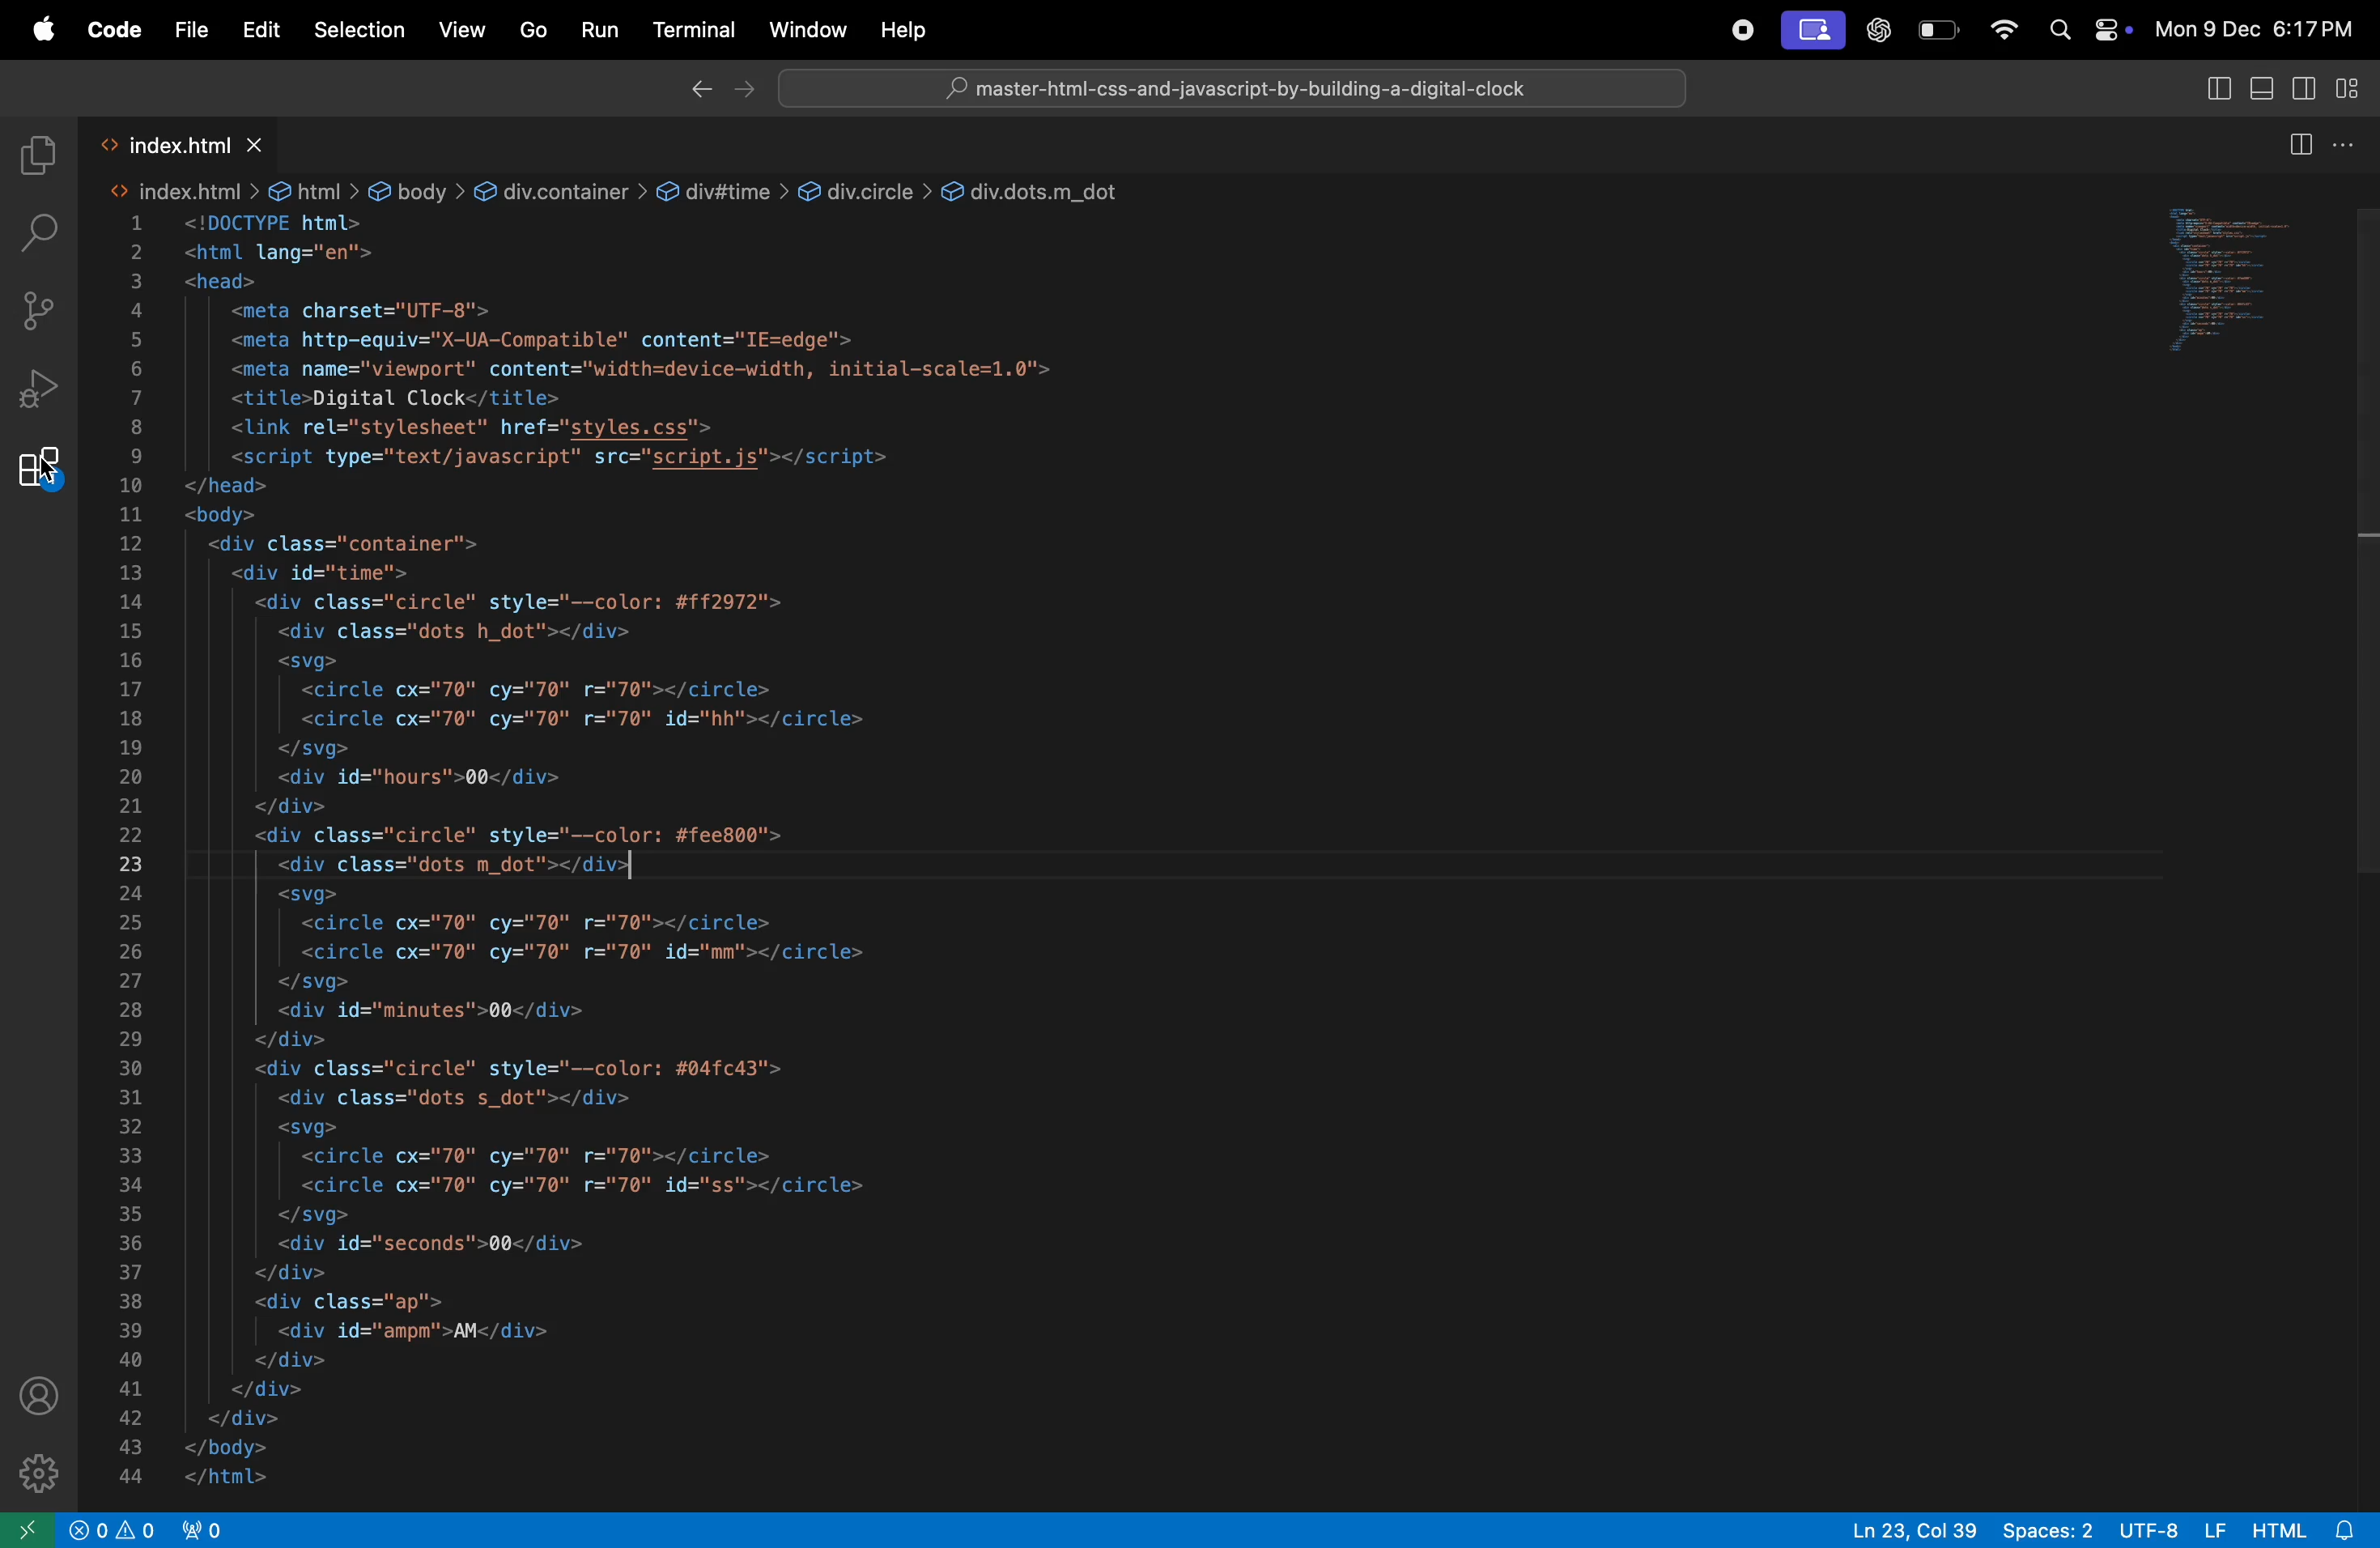  What do you see at coordinates (2310, 1530) in the screenshot?
I see `Html alert` at bounding box center [2310, 1530].